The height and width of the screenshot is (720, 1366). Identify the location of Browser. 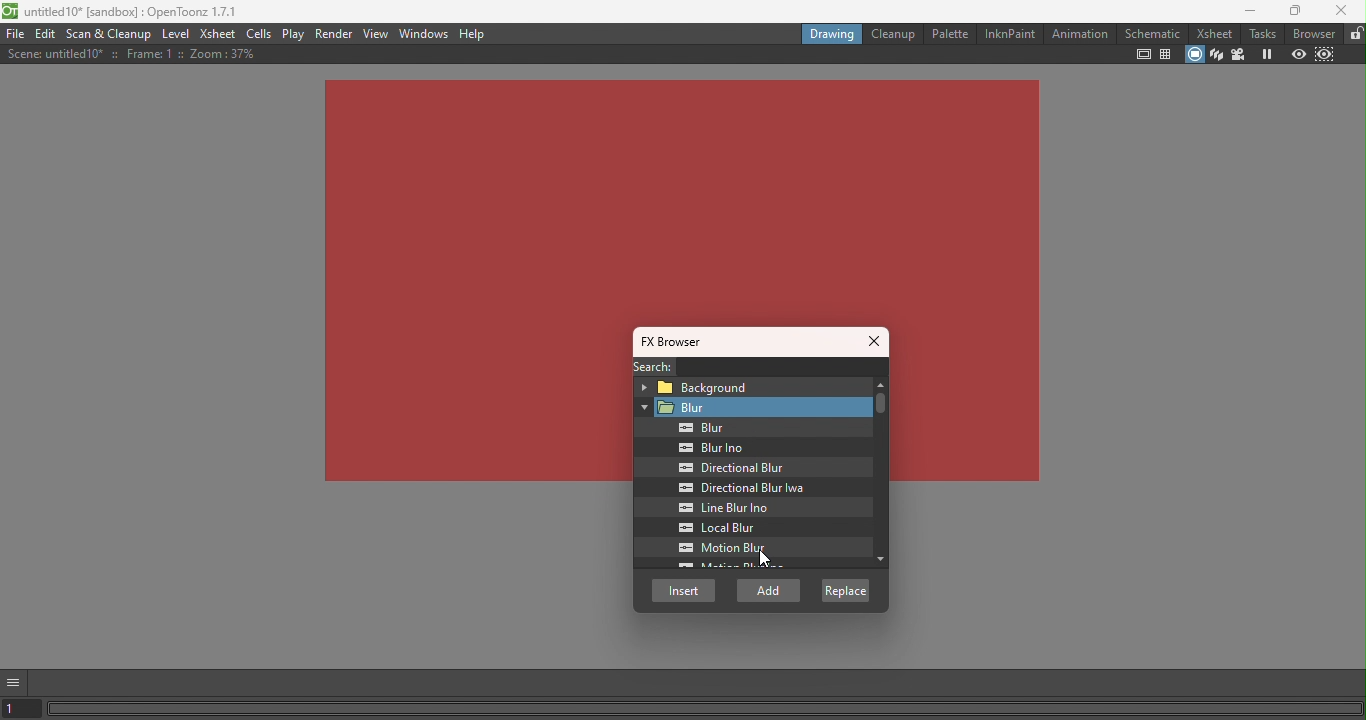
(1311, 34).